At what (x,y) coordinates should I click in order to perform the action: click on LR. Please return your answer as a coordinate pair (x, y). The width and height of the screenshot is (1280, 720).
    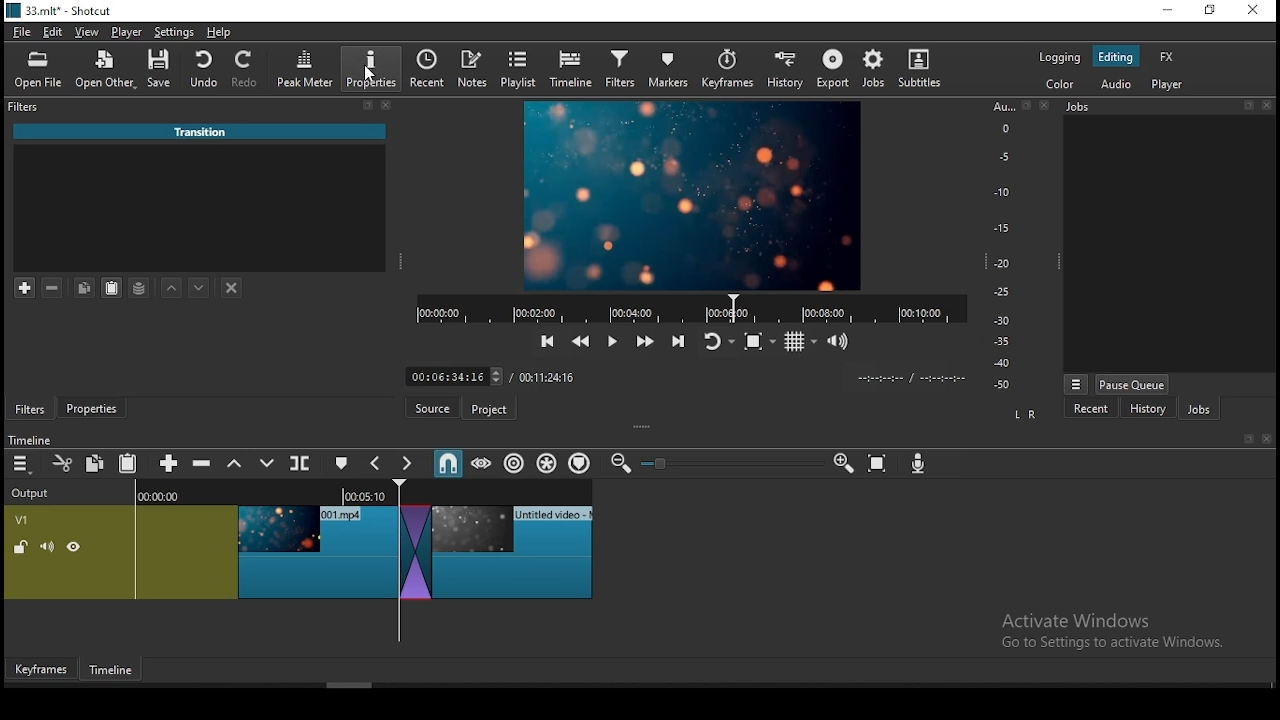
    Looking at the image, I should click on (1024, 416).